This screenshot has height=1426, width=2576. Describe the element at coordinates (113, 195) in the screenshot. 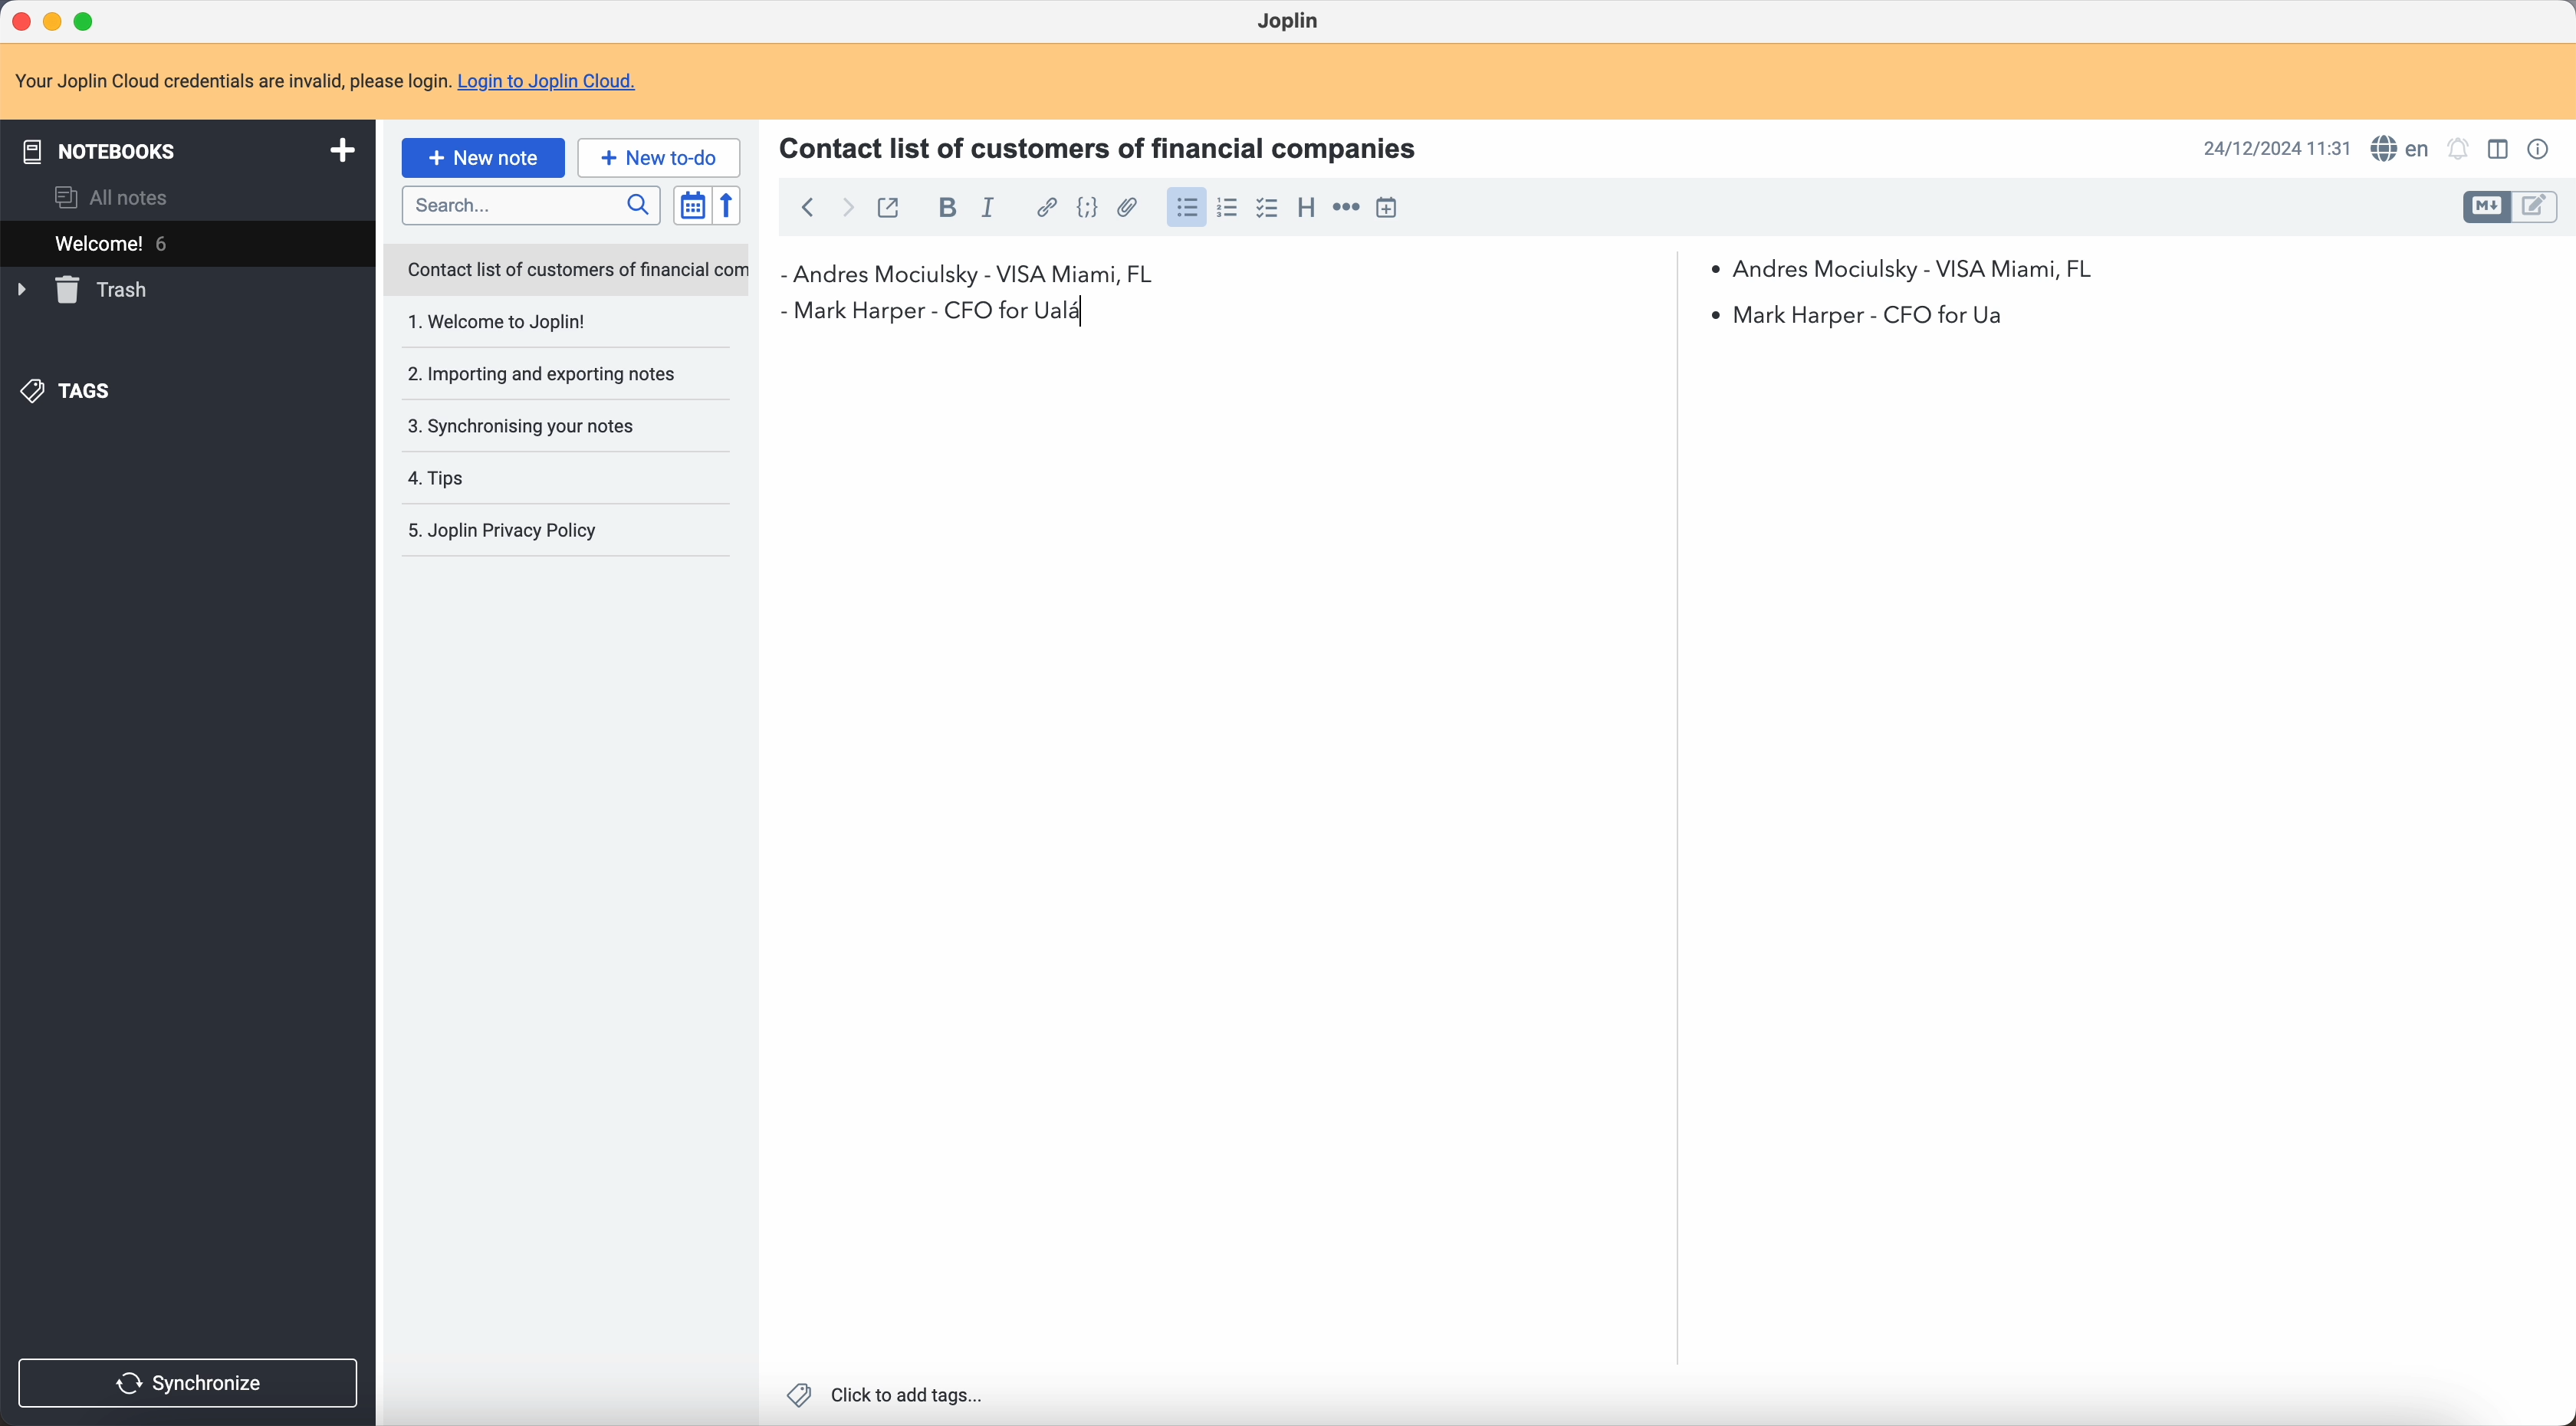

I see `all notes` at that location.